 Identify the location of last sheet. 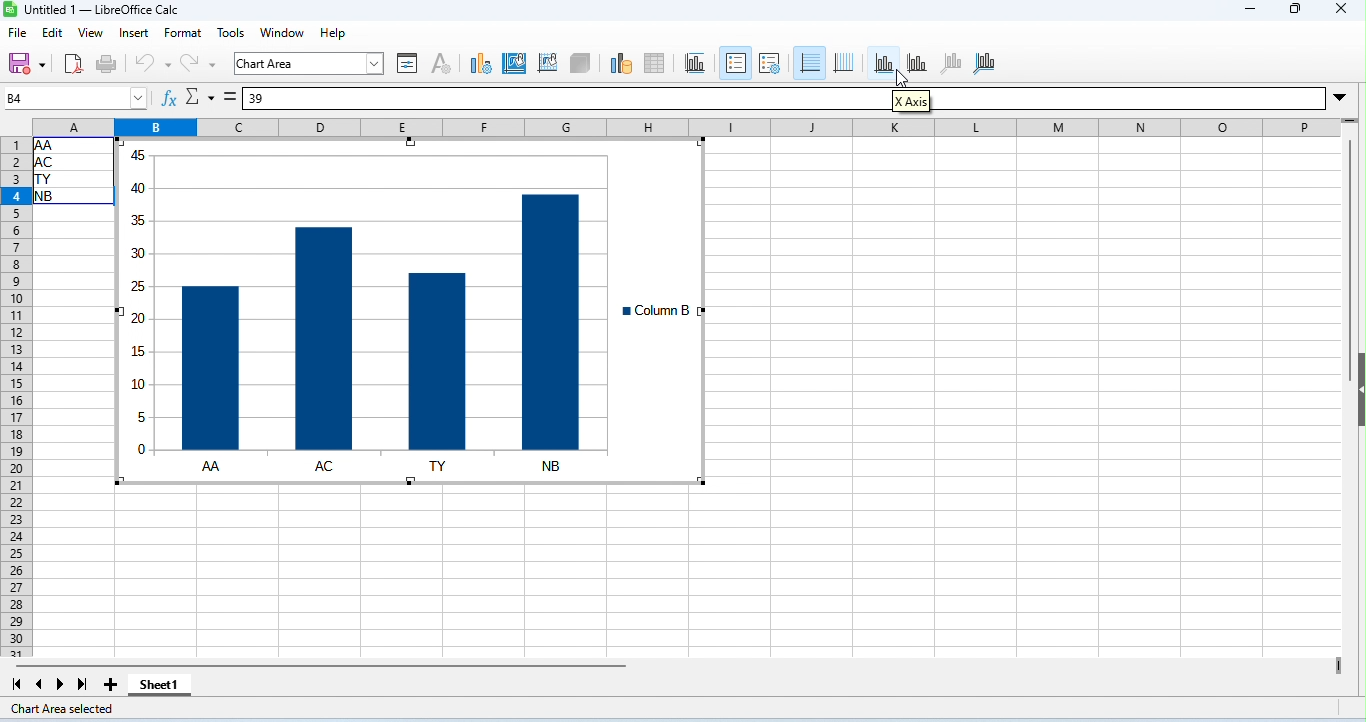
(82, 684).